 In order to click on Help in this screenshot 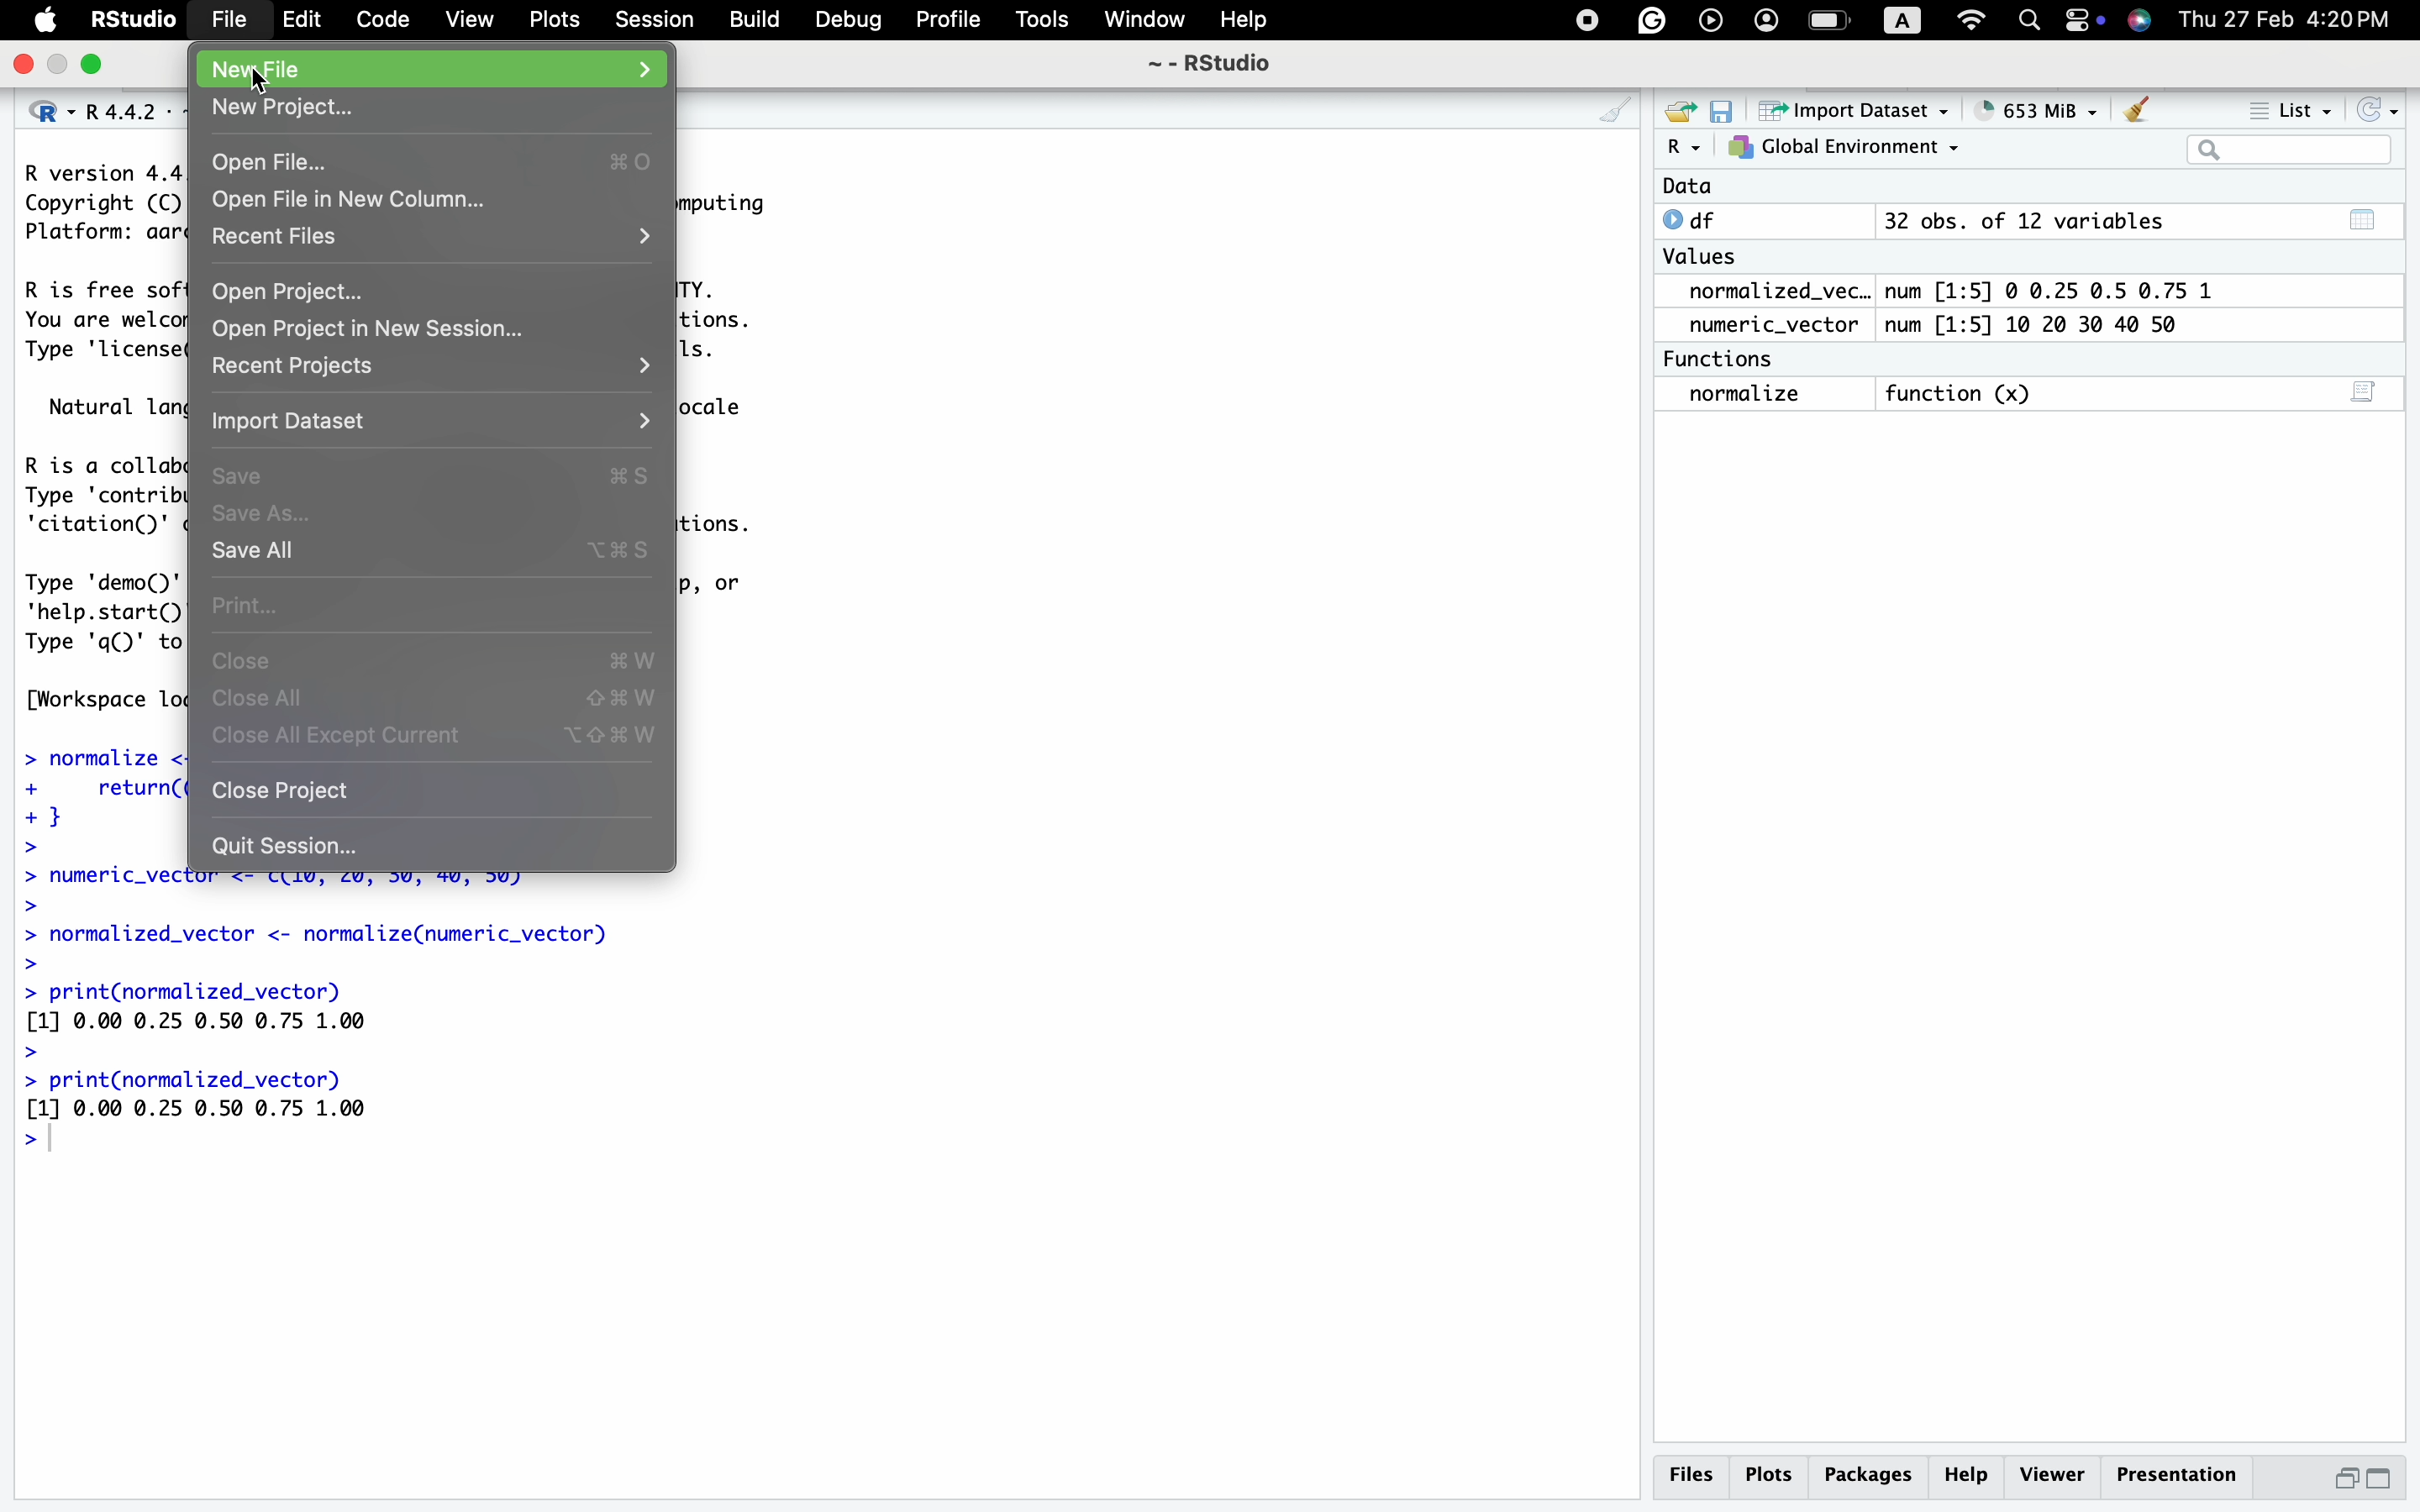, I will do `click(1971, 1474)`.